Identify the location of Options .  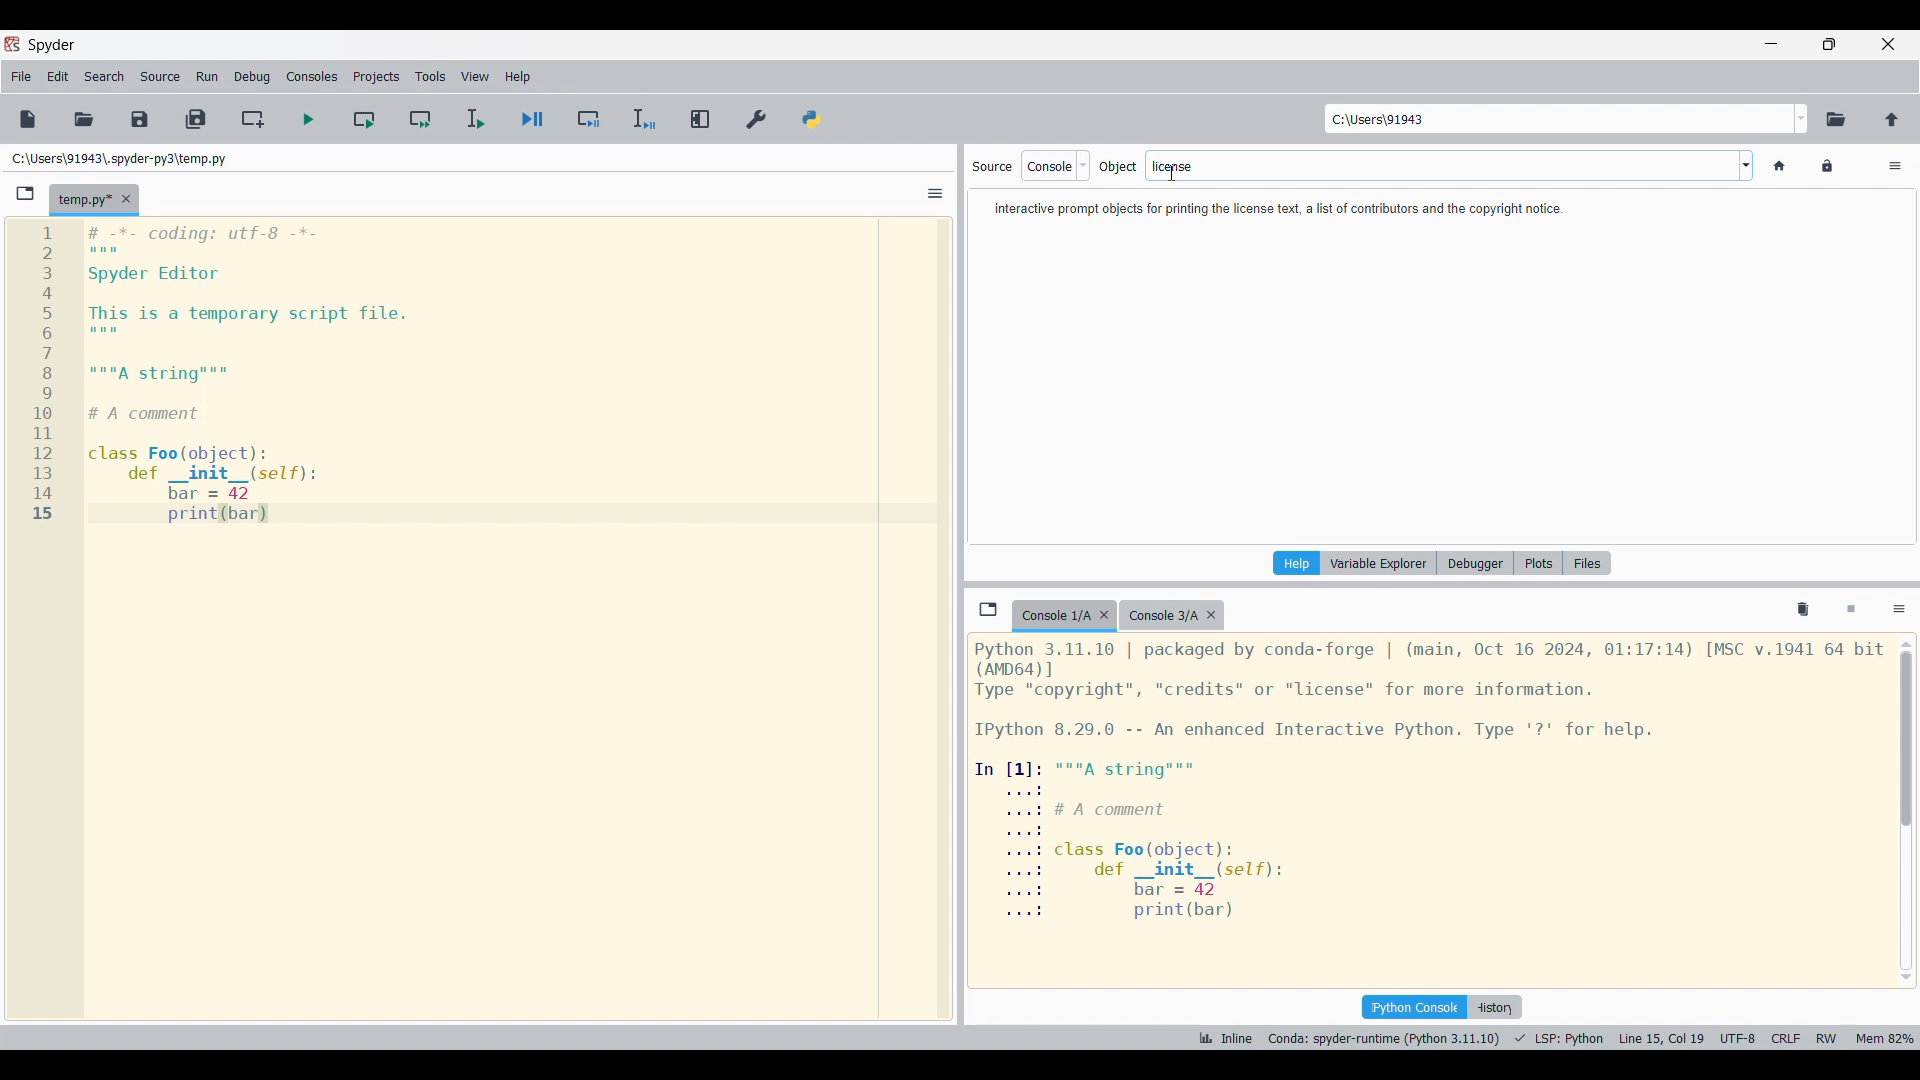
(935, 194).